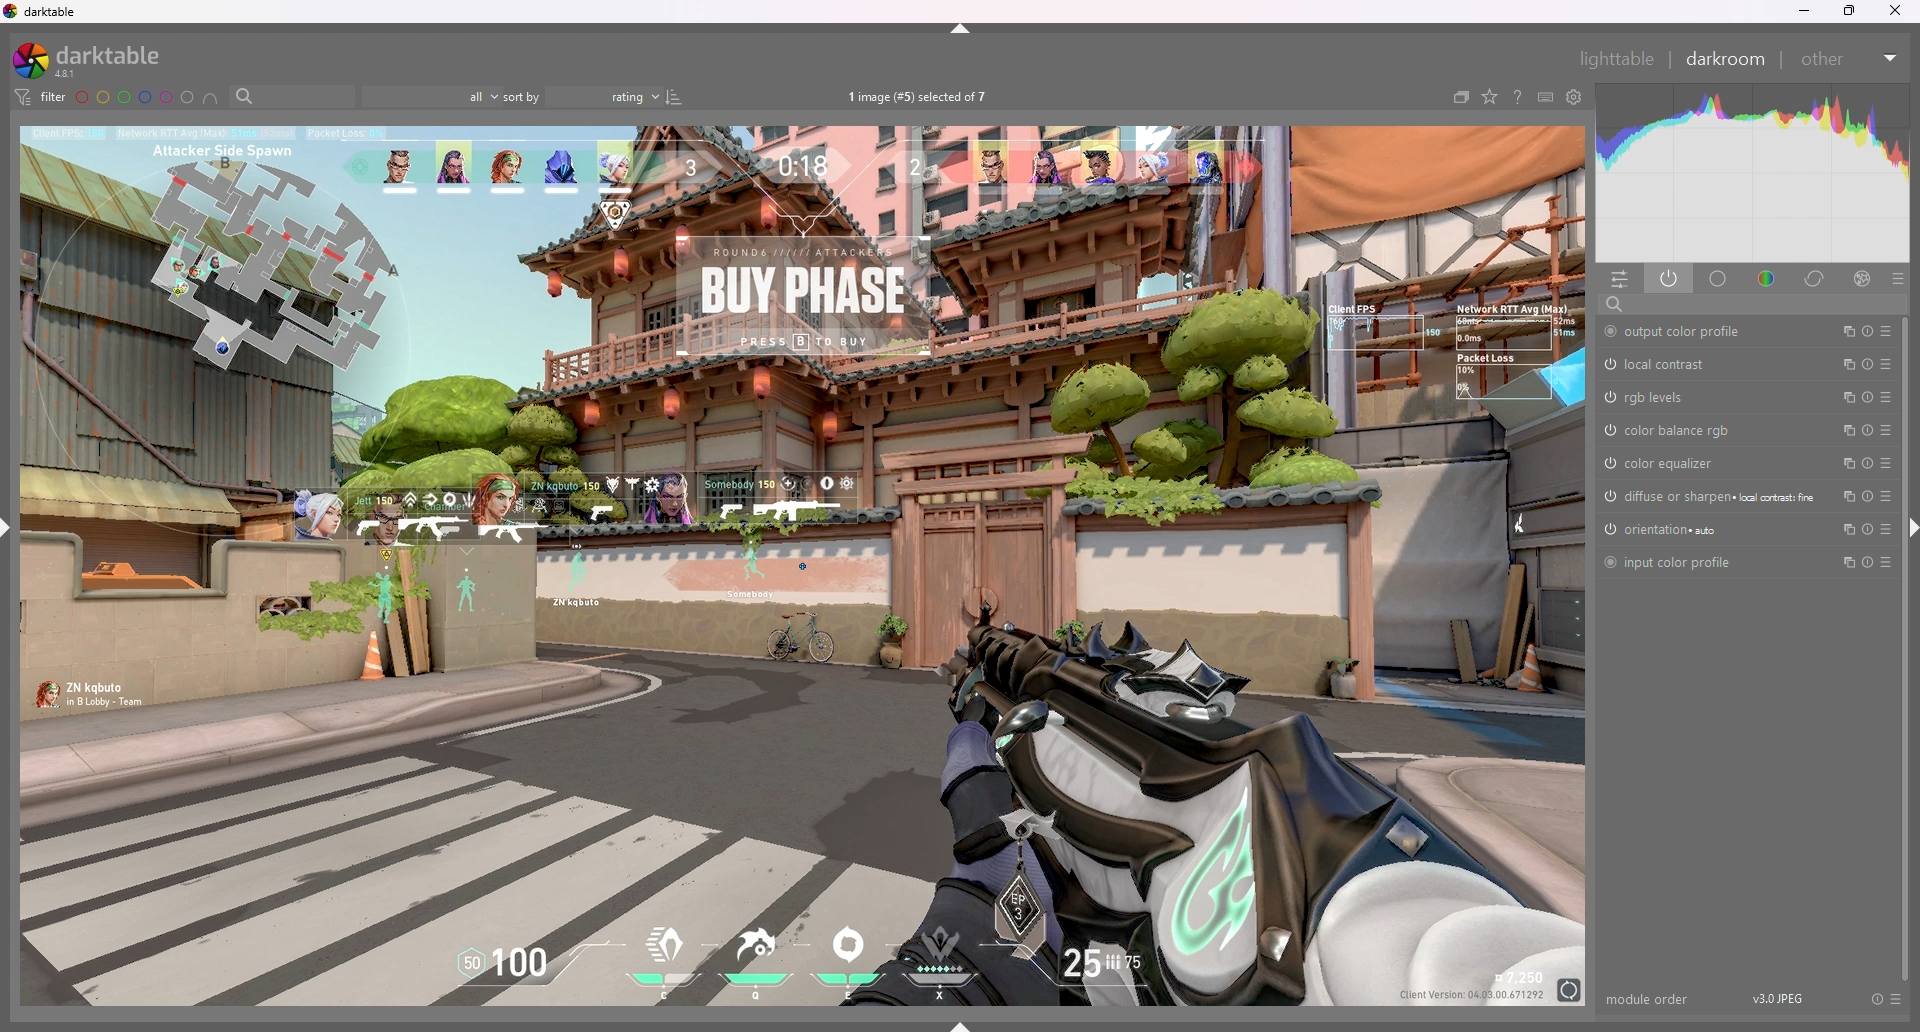 The height and width of the screenshot is (1032, 1920). I want to click on collapse grouped images, so click(1462, 97).